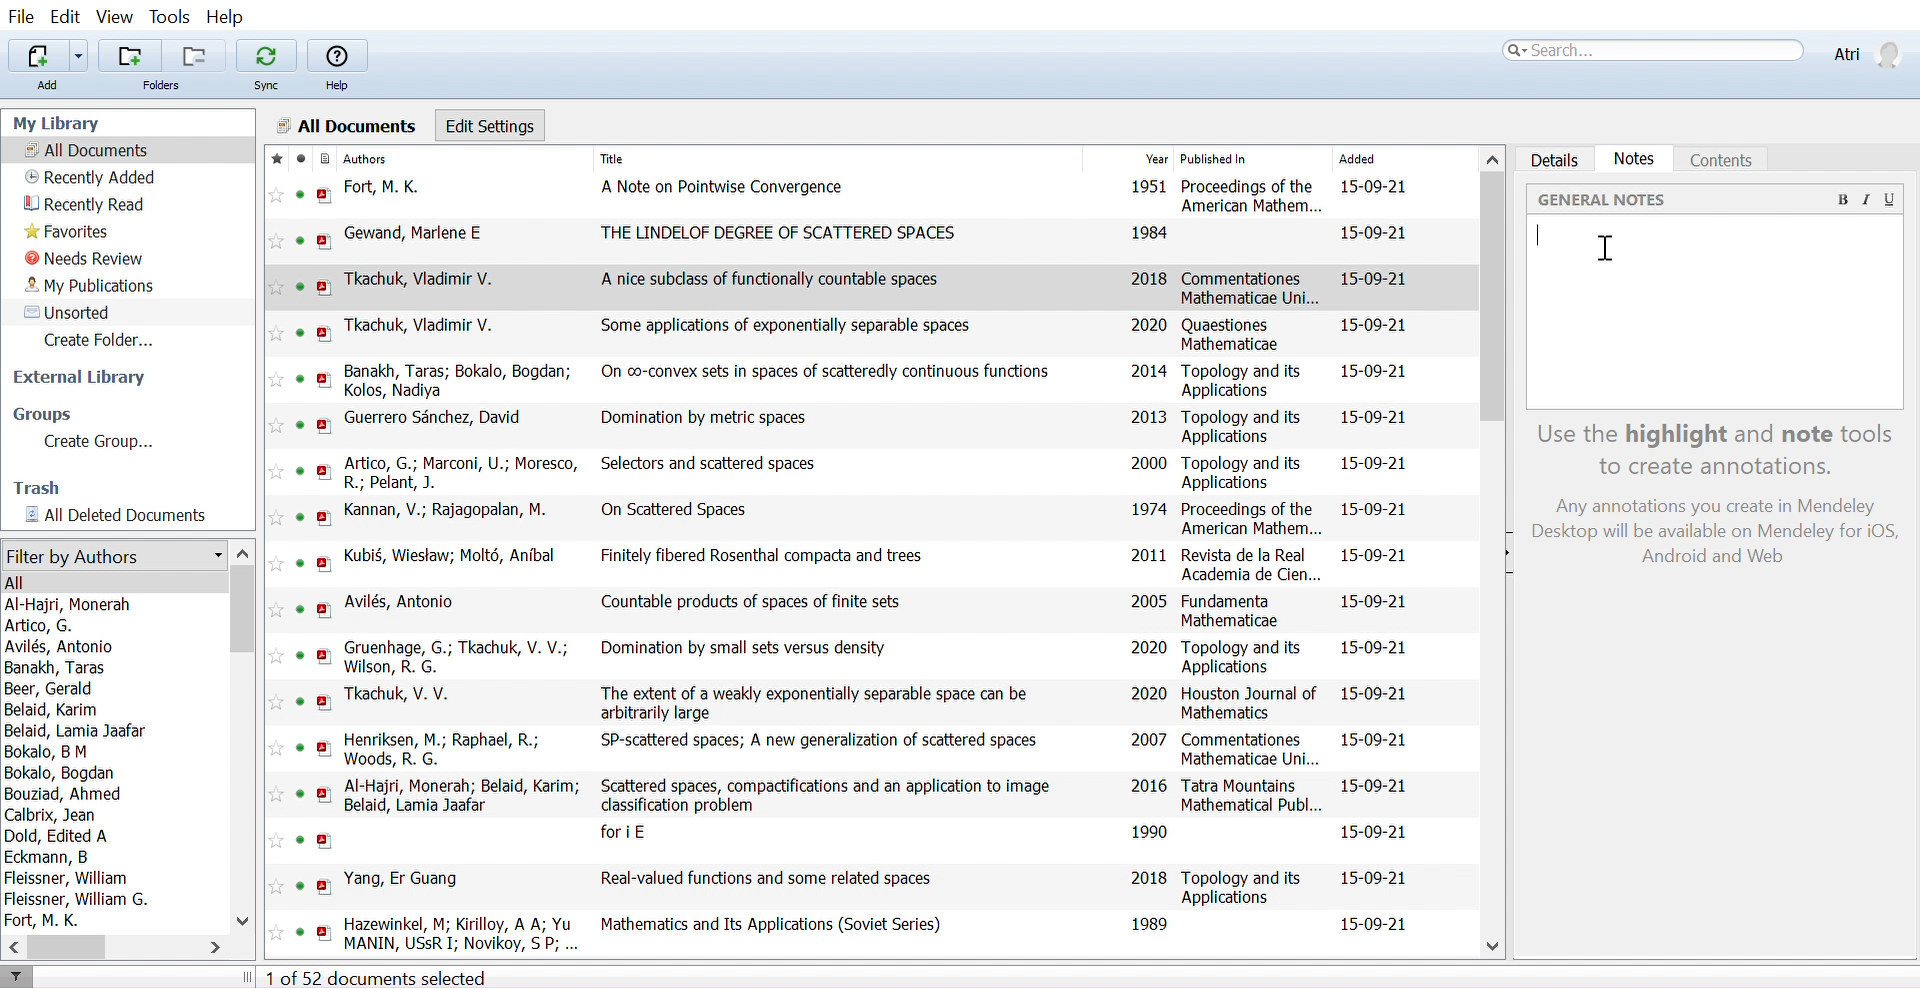  What do you see at coordinates (1154, 925) in the screenshot?
I see `1989` at bounding box center [1154, 925].